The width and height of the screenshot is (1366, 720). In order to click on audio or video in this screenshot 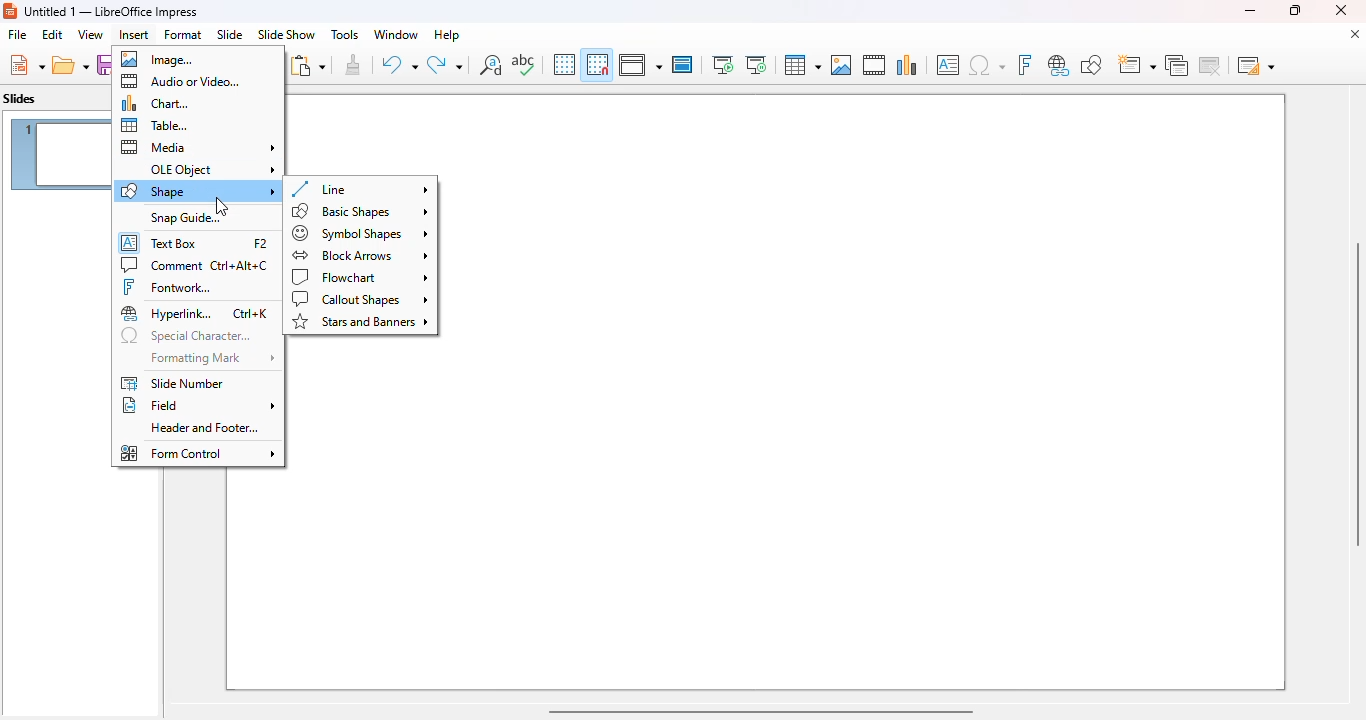, I will do `click(181, 81)`.